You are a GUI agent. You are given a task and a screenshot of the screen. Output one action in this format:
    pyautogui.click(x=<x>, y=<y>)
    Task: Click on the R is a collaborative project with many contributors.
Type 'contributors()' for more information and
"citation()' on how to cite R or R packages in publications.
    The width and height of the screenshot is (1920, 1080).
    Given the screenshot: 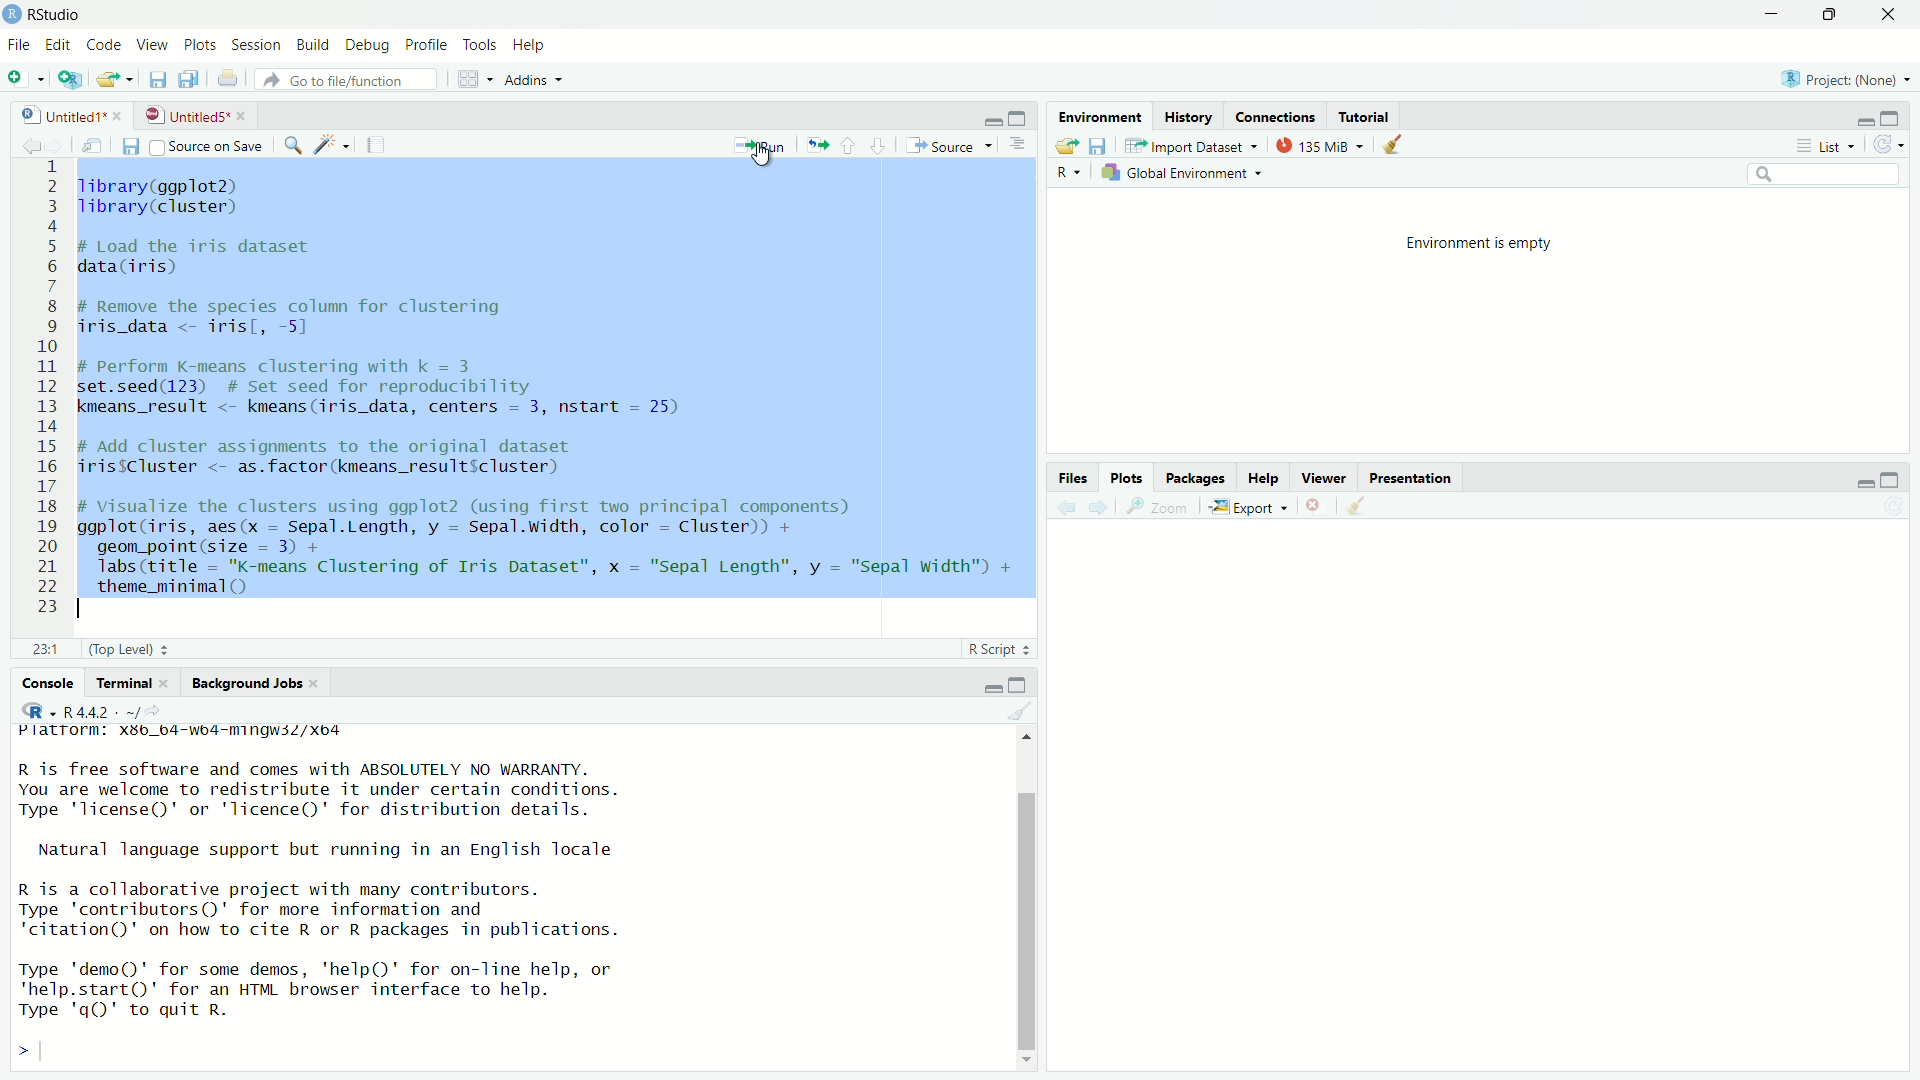 What is the action you would take?
    pyautogui.click(x=354, y=911)
    